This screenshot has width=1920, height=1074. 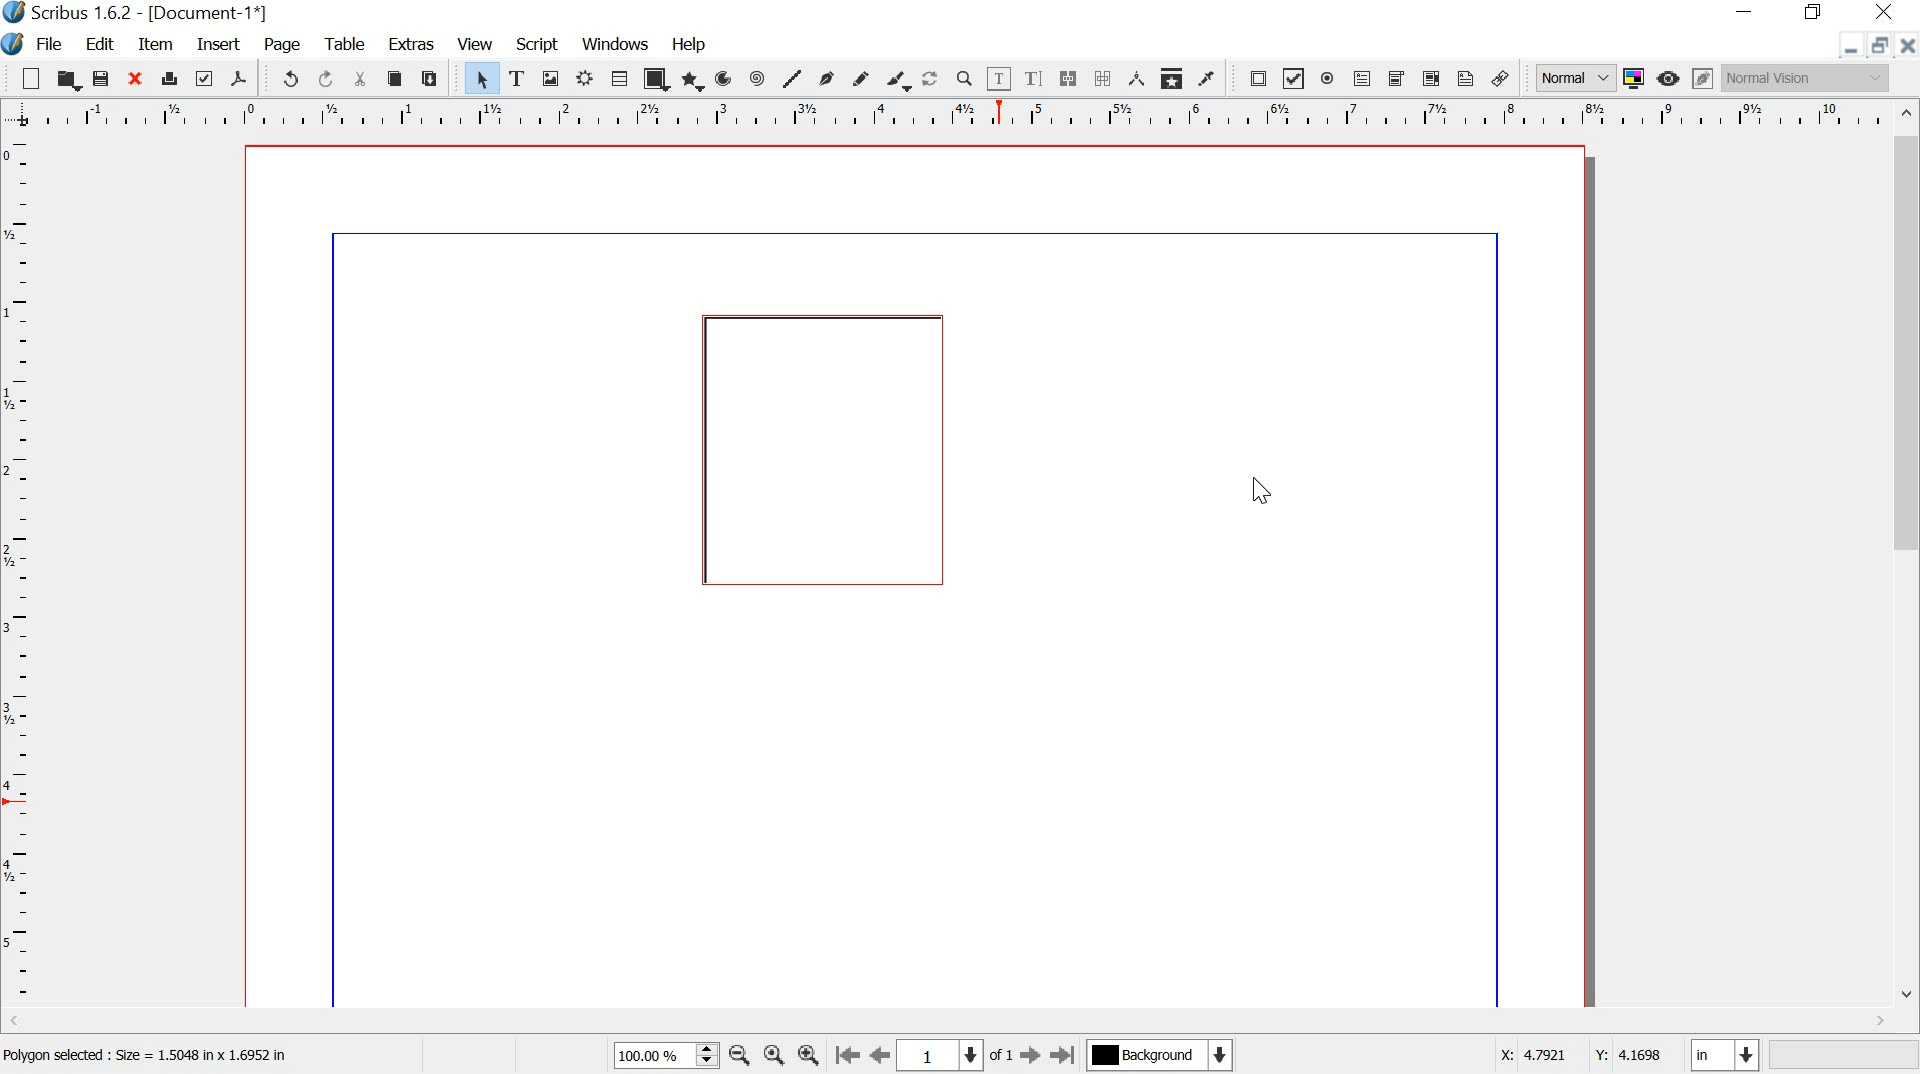 What do you see at coordinates (810, 1053) in the screenshot?
I see `zoom in` at bounding box center [810, 1053].